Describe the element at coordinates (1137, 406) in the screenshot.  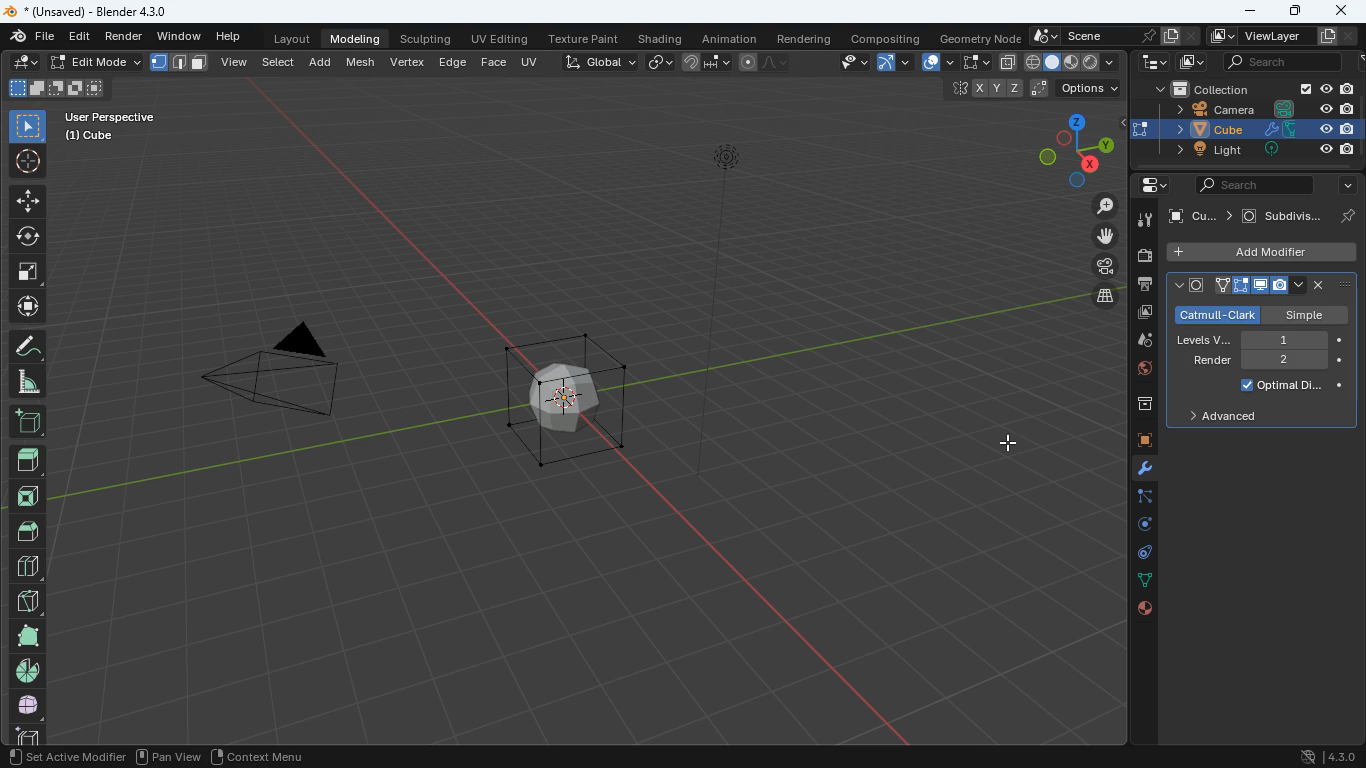
I see `archieve` at that location.